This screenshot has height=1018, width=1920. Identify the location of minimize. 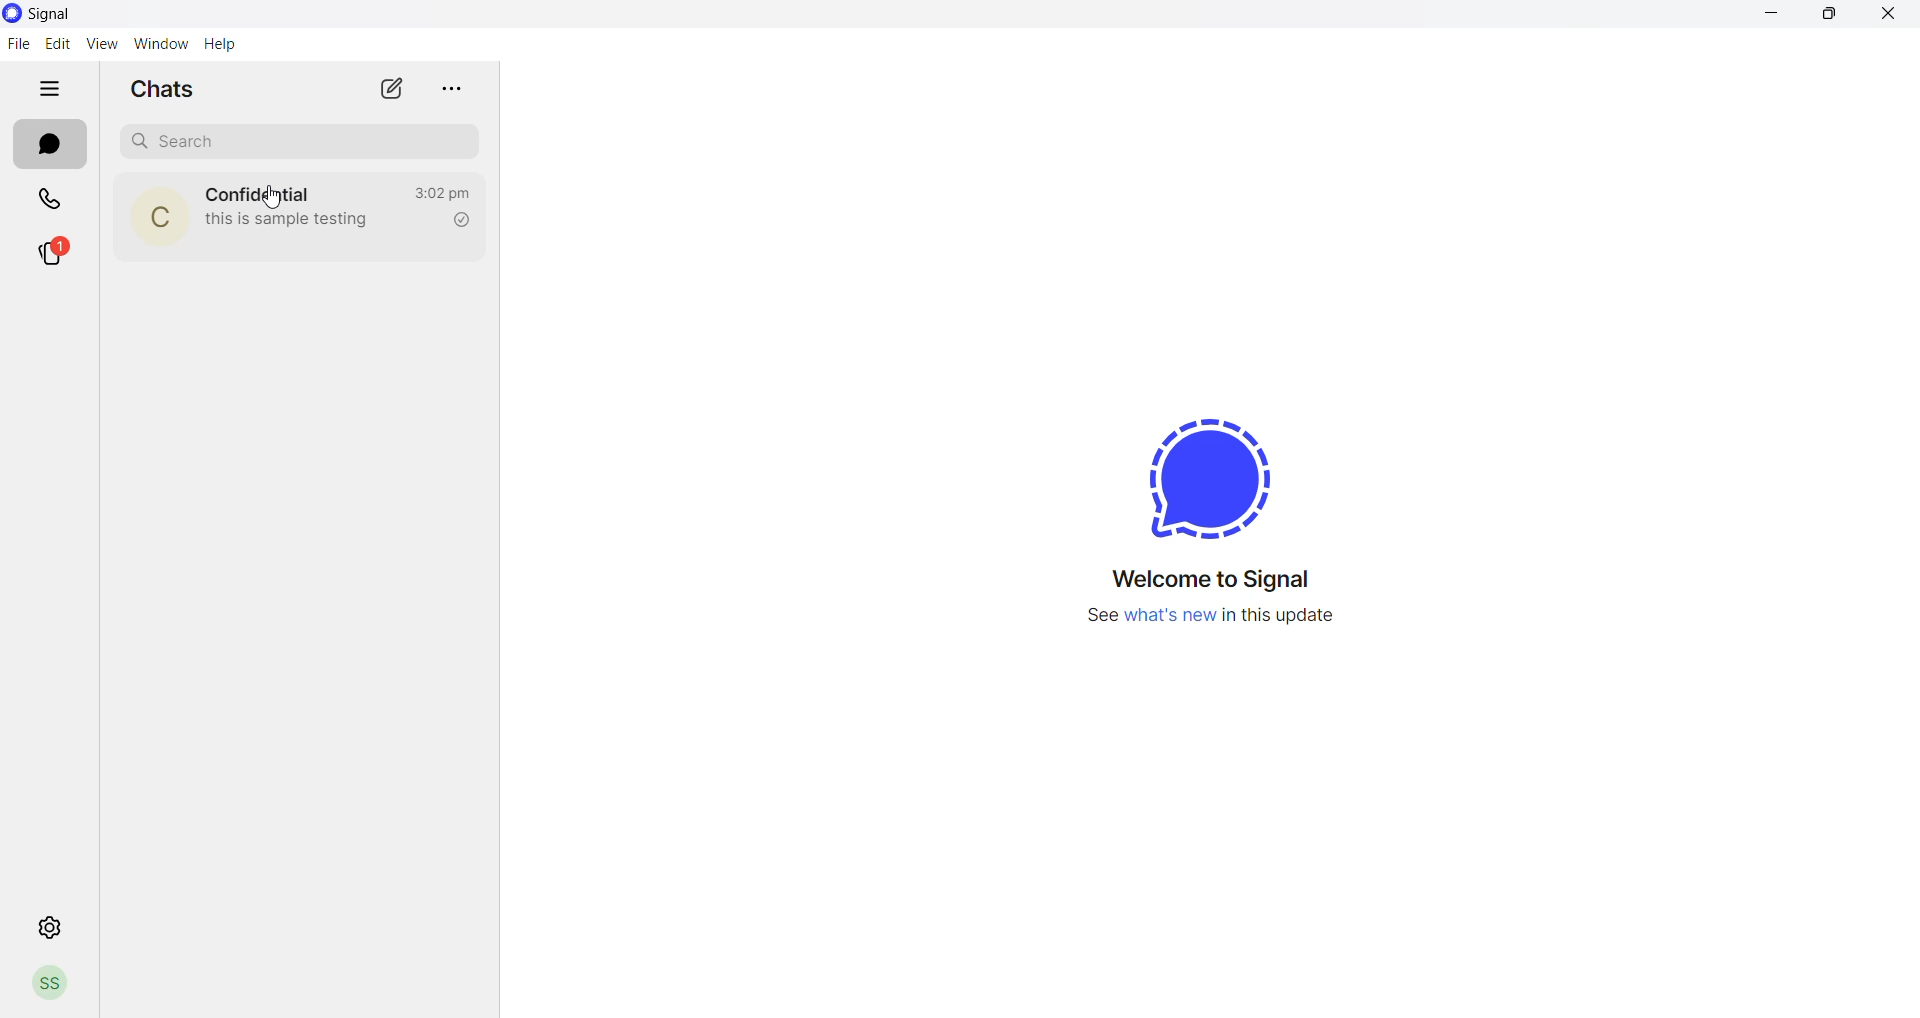
(1773, 15).